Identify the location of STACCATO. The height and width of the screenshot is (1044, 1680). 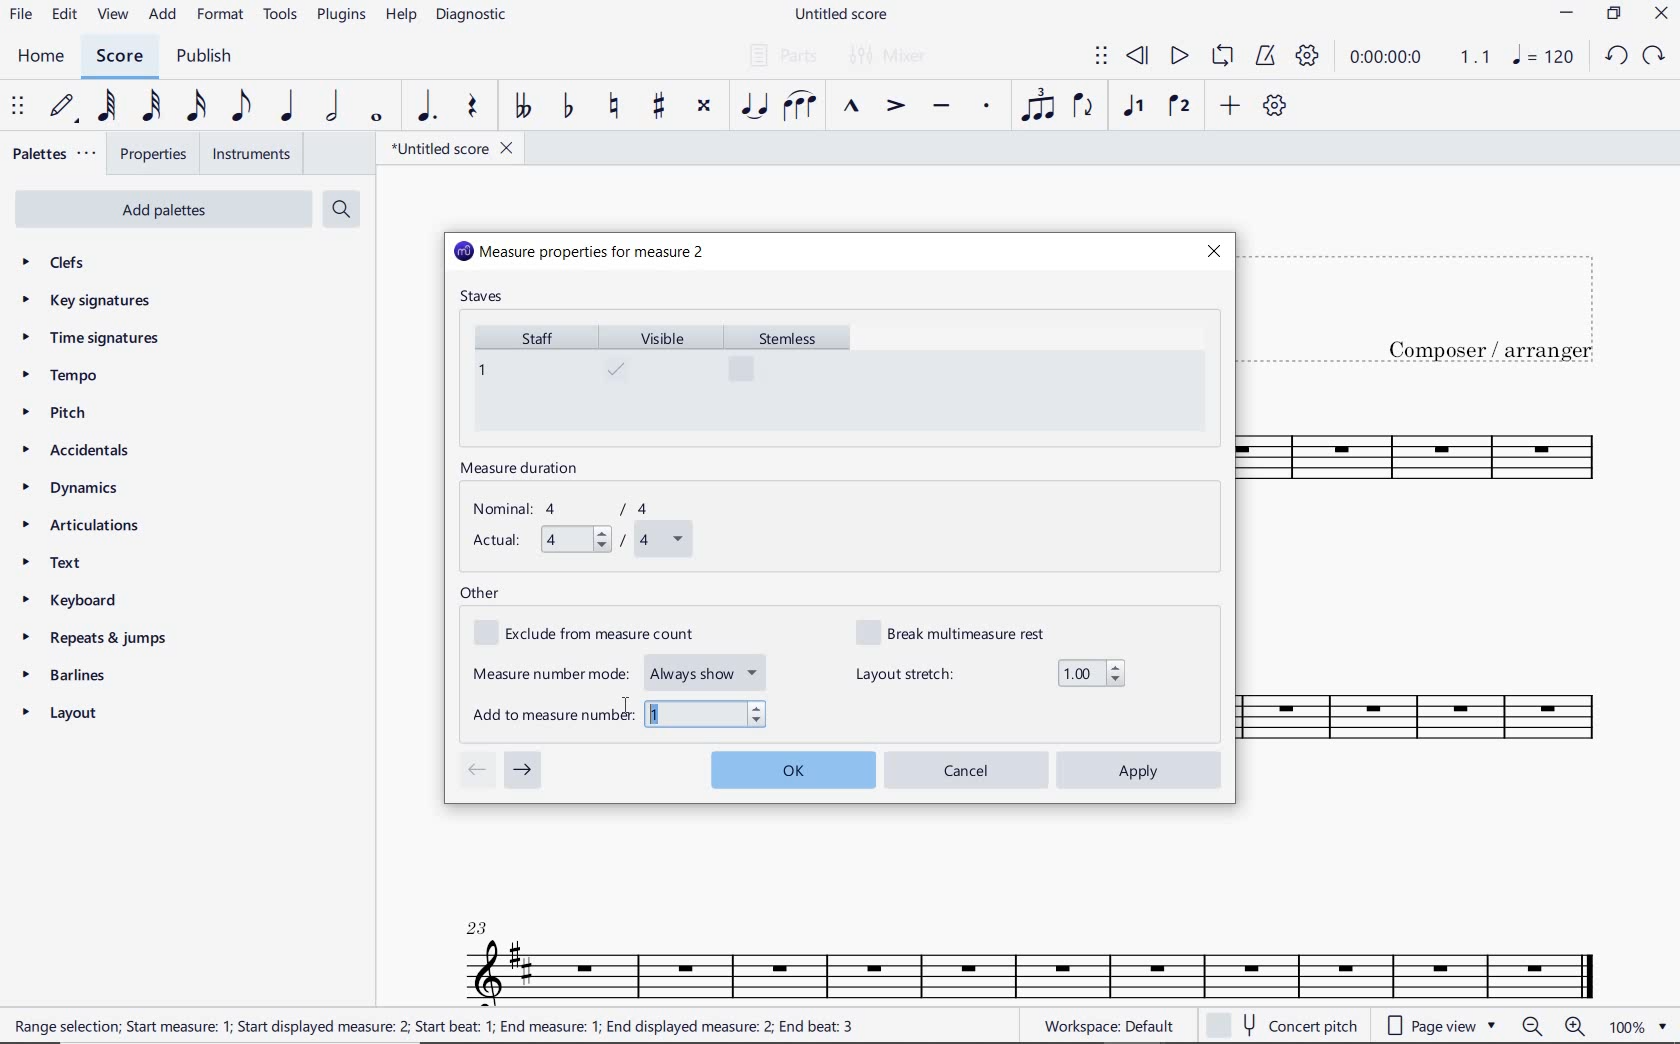
(986, 107).